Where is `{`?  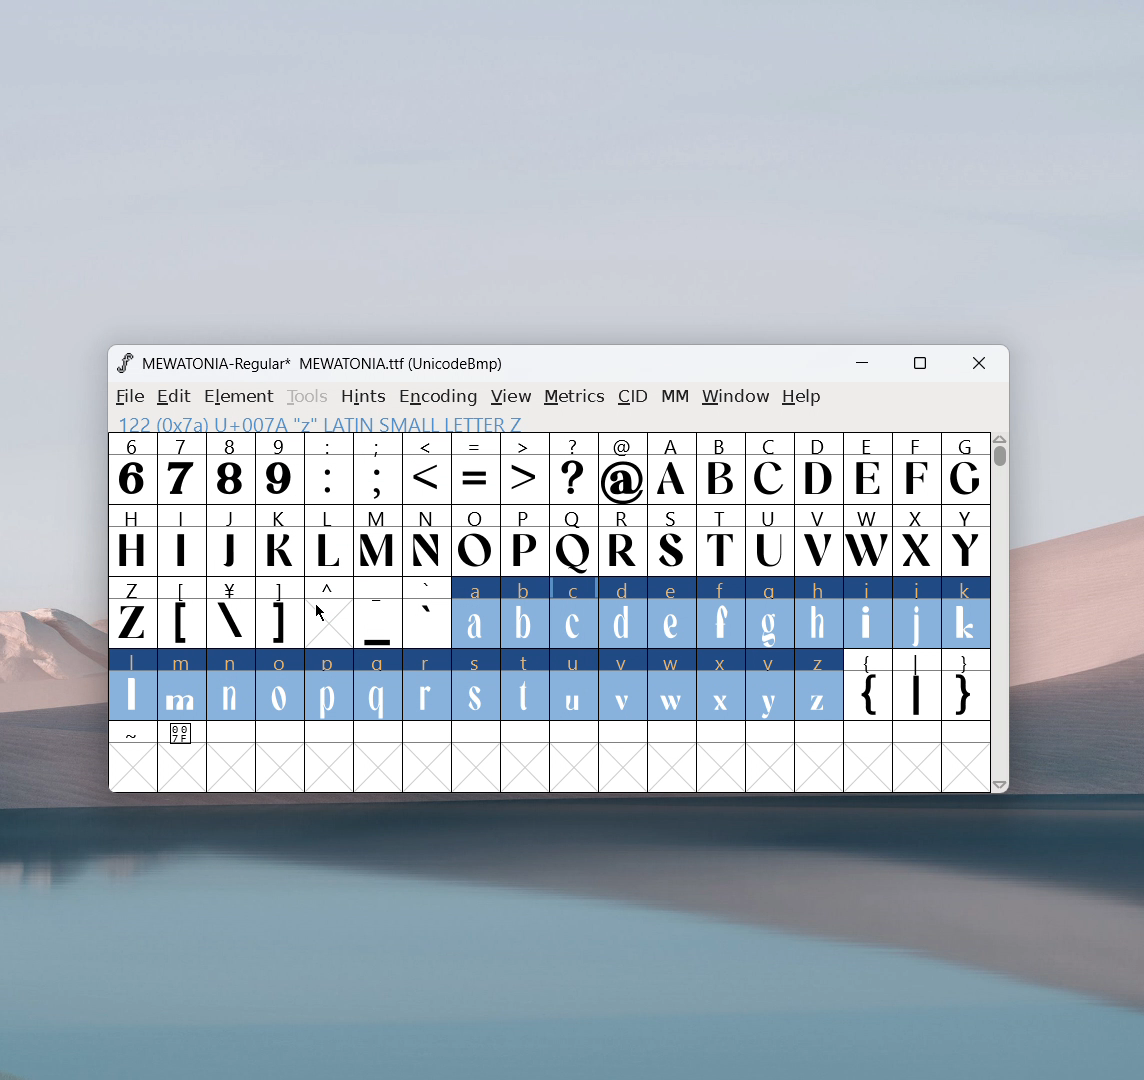 { is located at coordinates (867, 687).